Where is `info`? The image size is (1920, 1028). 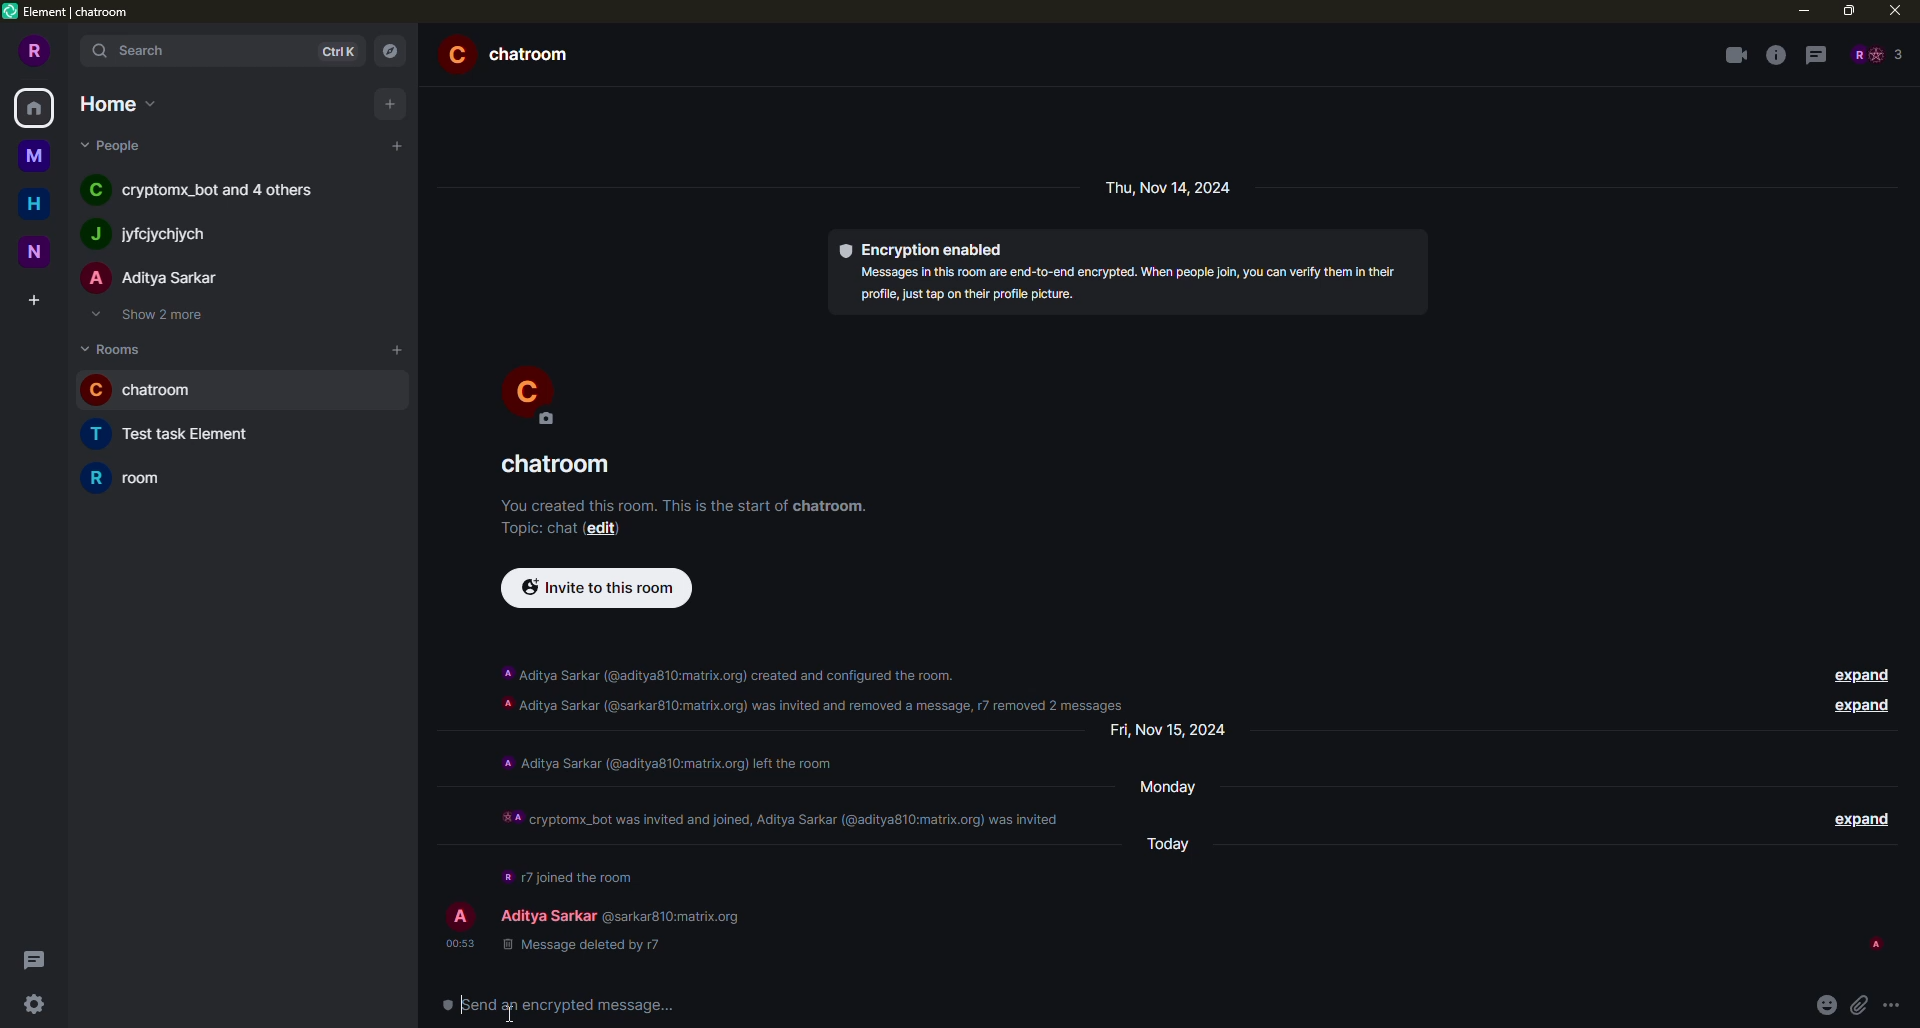
info is located at coordinates (666, 761).